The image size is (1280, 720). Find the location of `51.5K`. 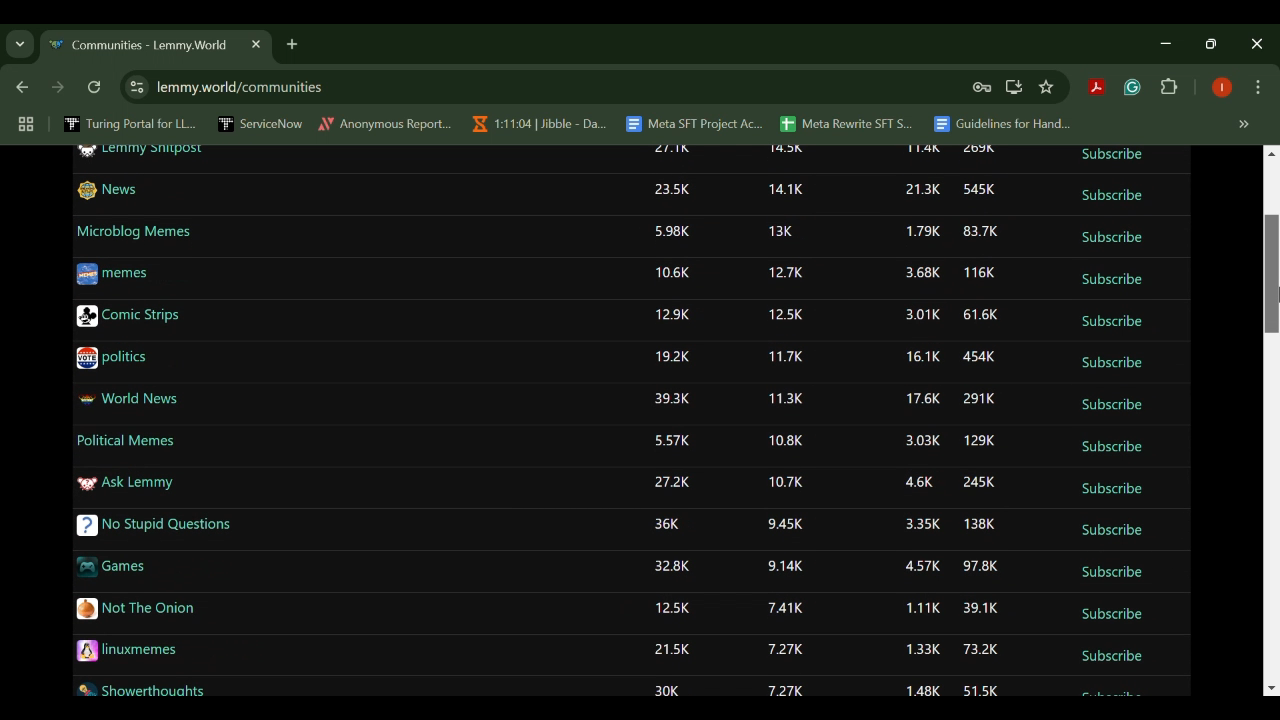

51.5K is located at coordinates (981, 692).